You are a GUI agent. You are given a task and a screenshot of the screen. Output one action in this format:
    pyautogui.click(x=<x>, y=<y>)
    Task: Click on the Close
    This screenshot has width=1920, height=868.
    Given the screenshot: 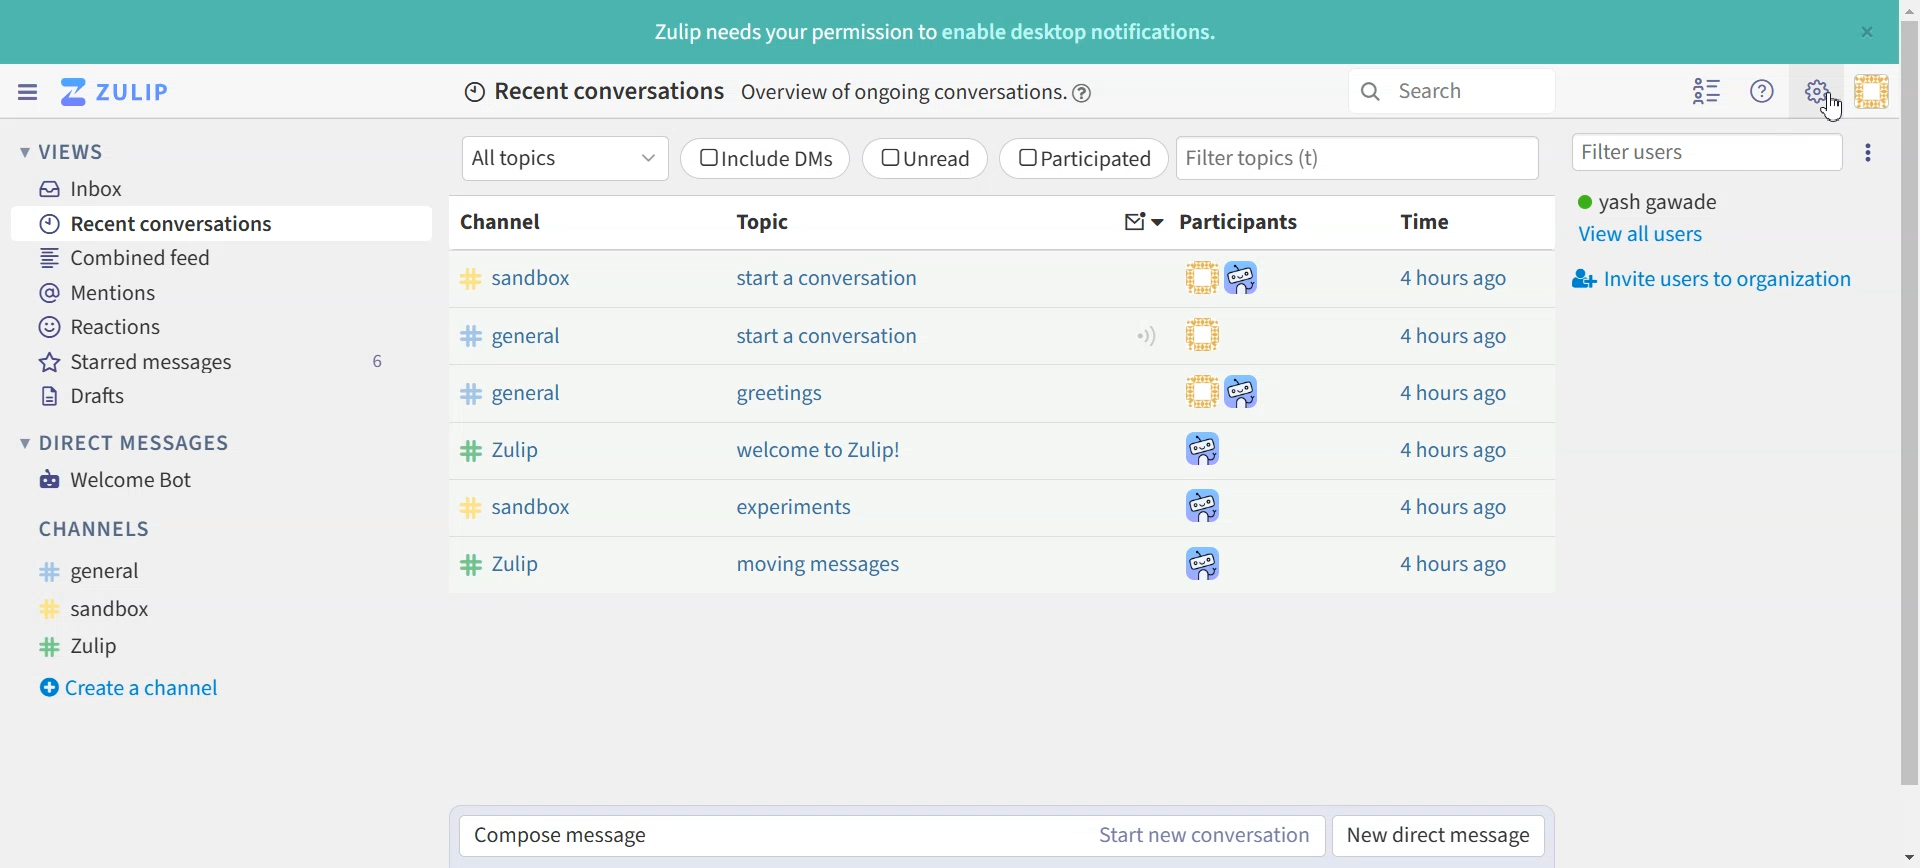 What is the action you would take?
    pyautogui.click(x=1866, y=31)
    